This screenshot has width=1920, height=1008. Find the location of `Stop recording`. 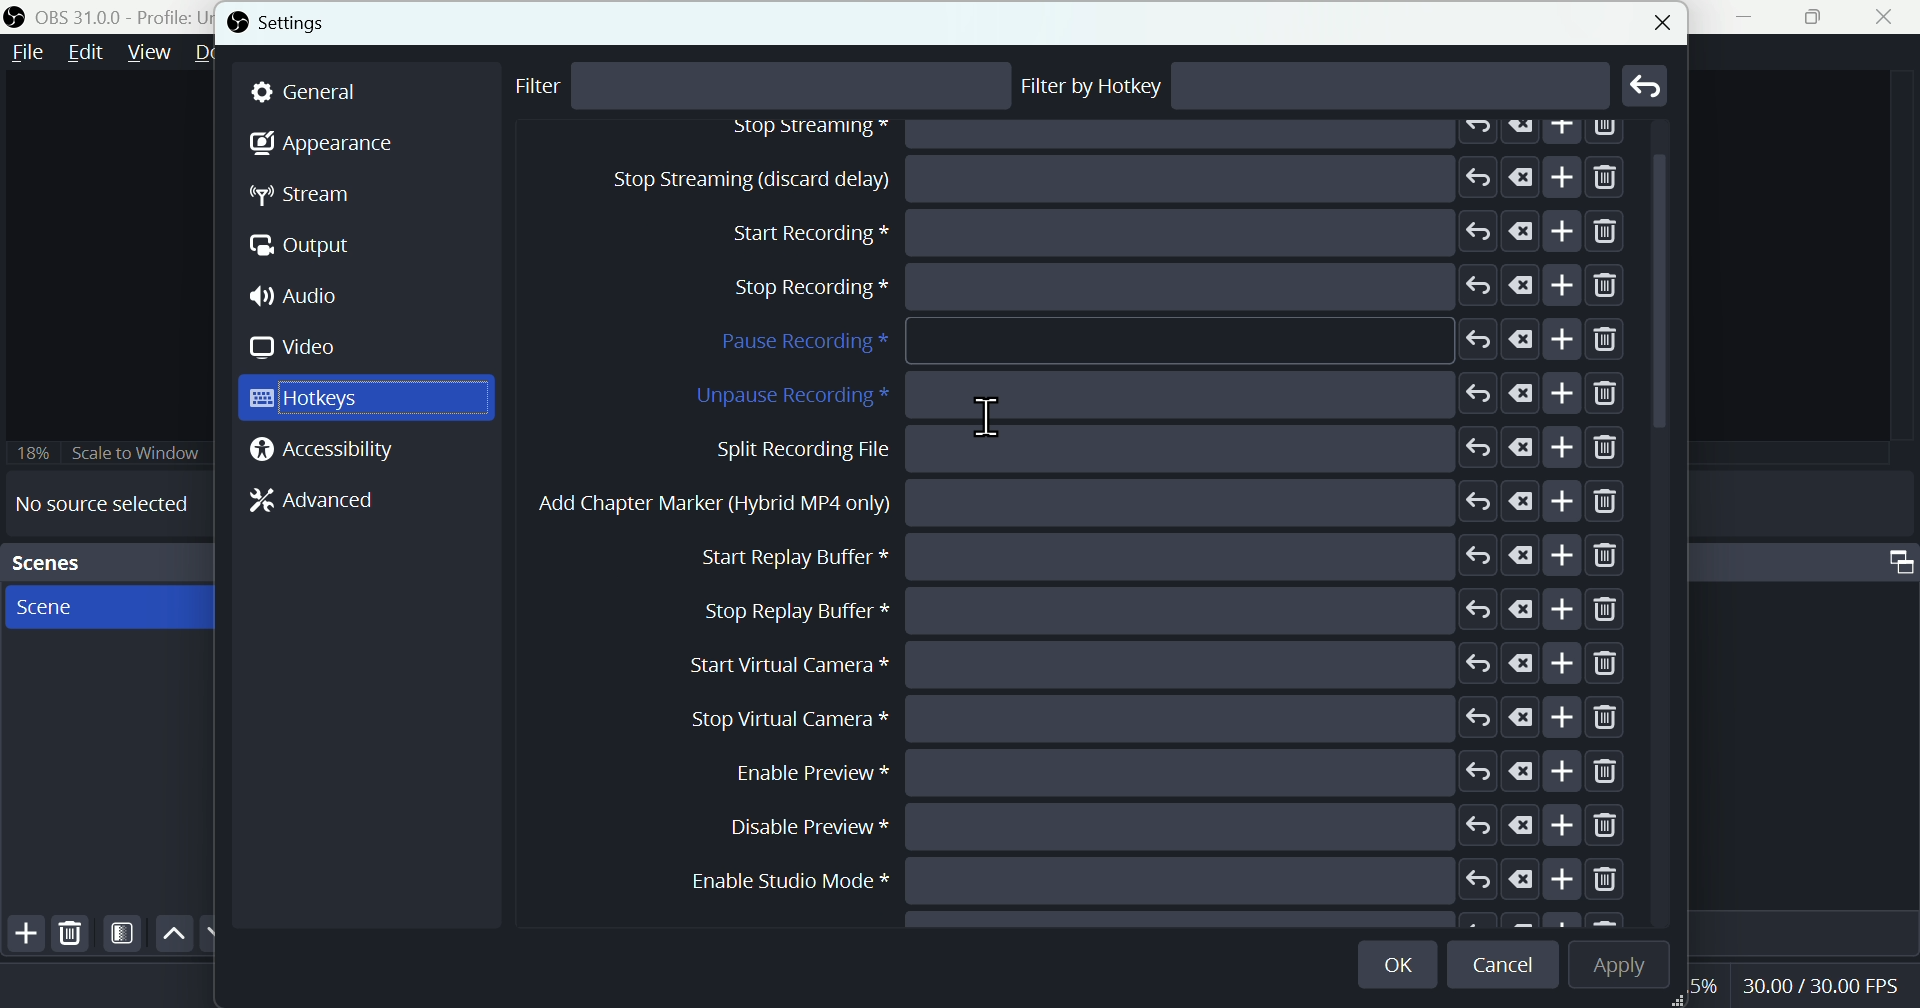

Stop recording is located at coordinates (1151, 284).